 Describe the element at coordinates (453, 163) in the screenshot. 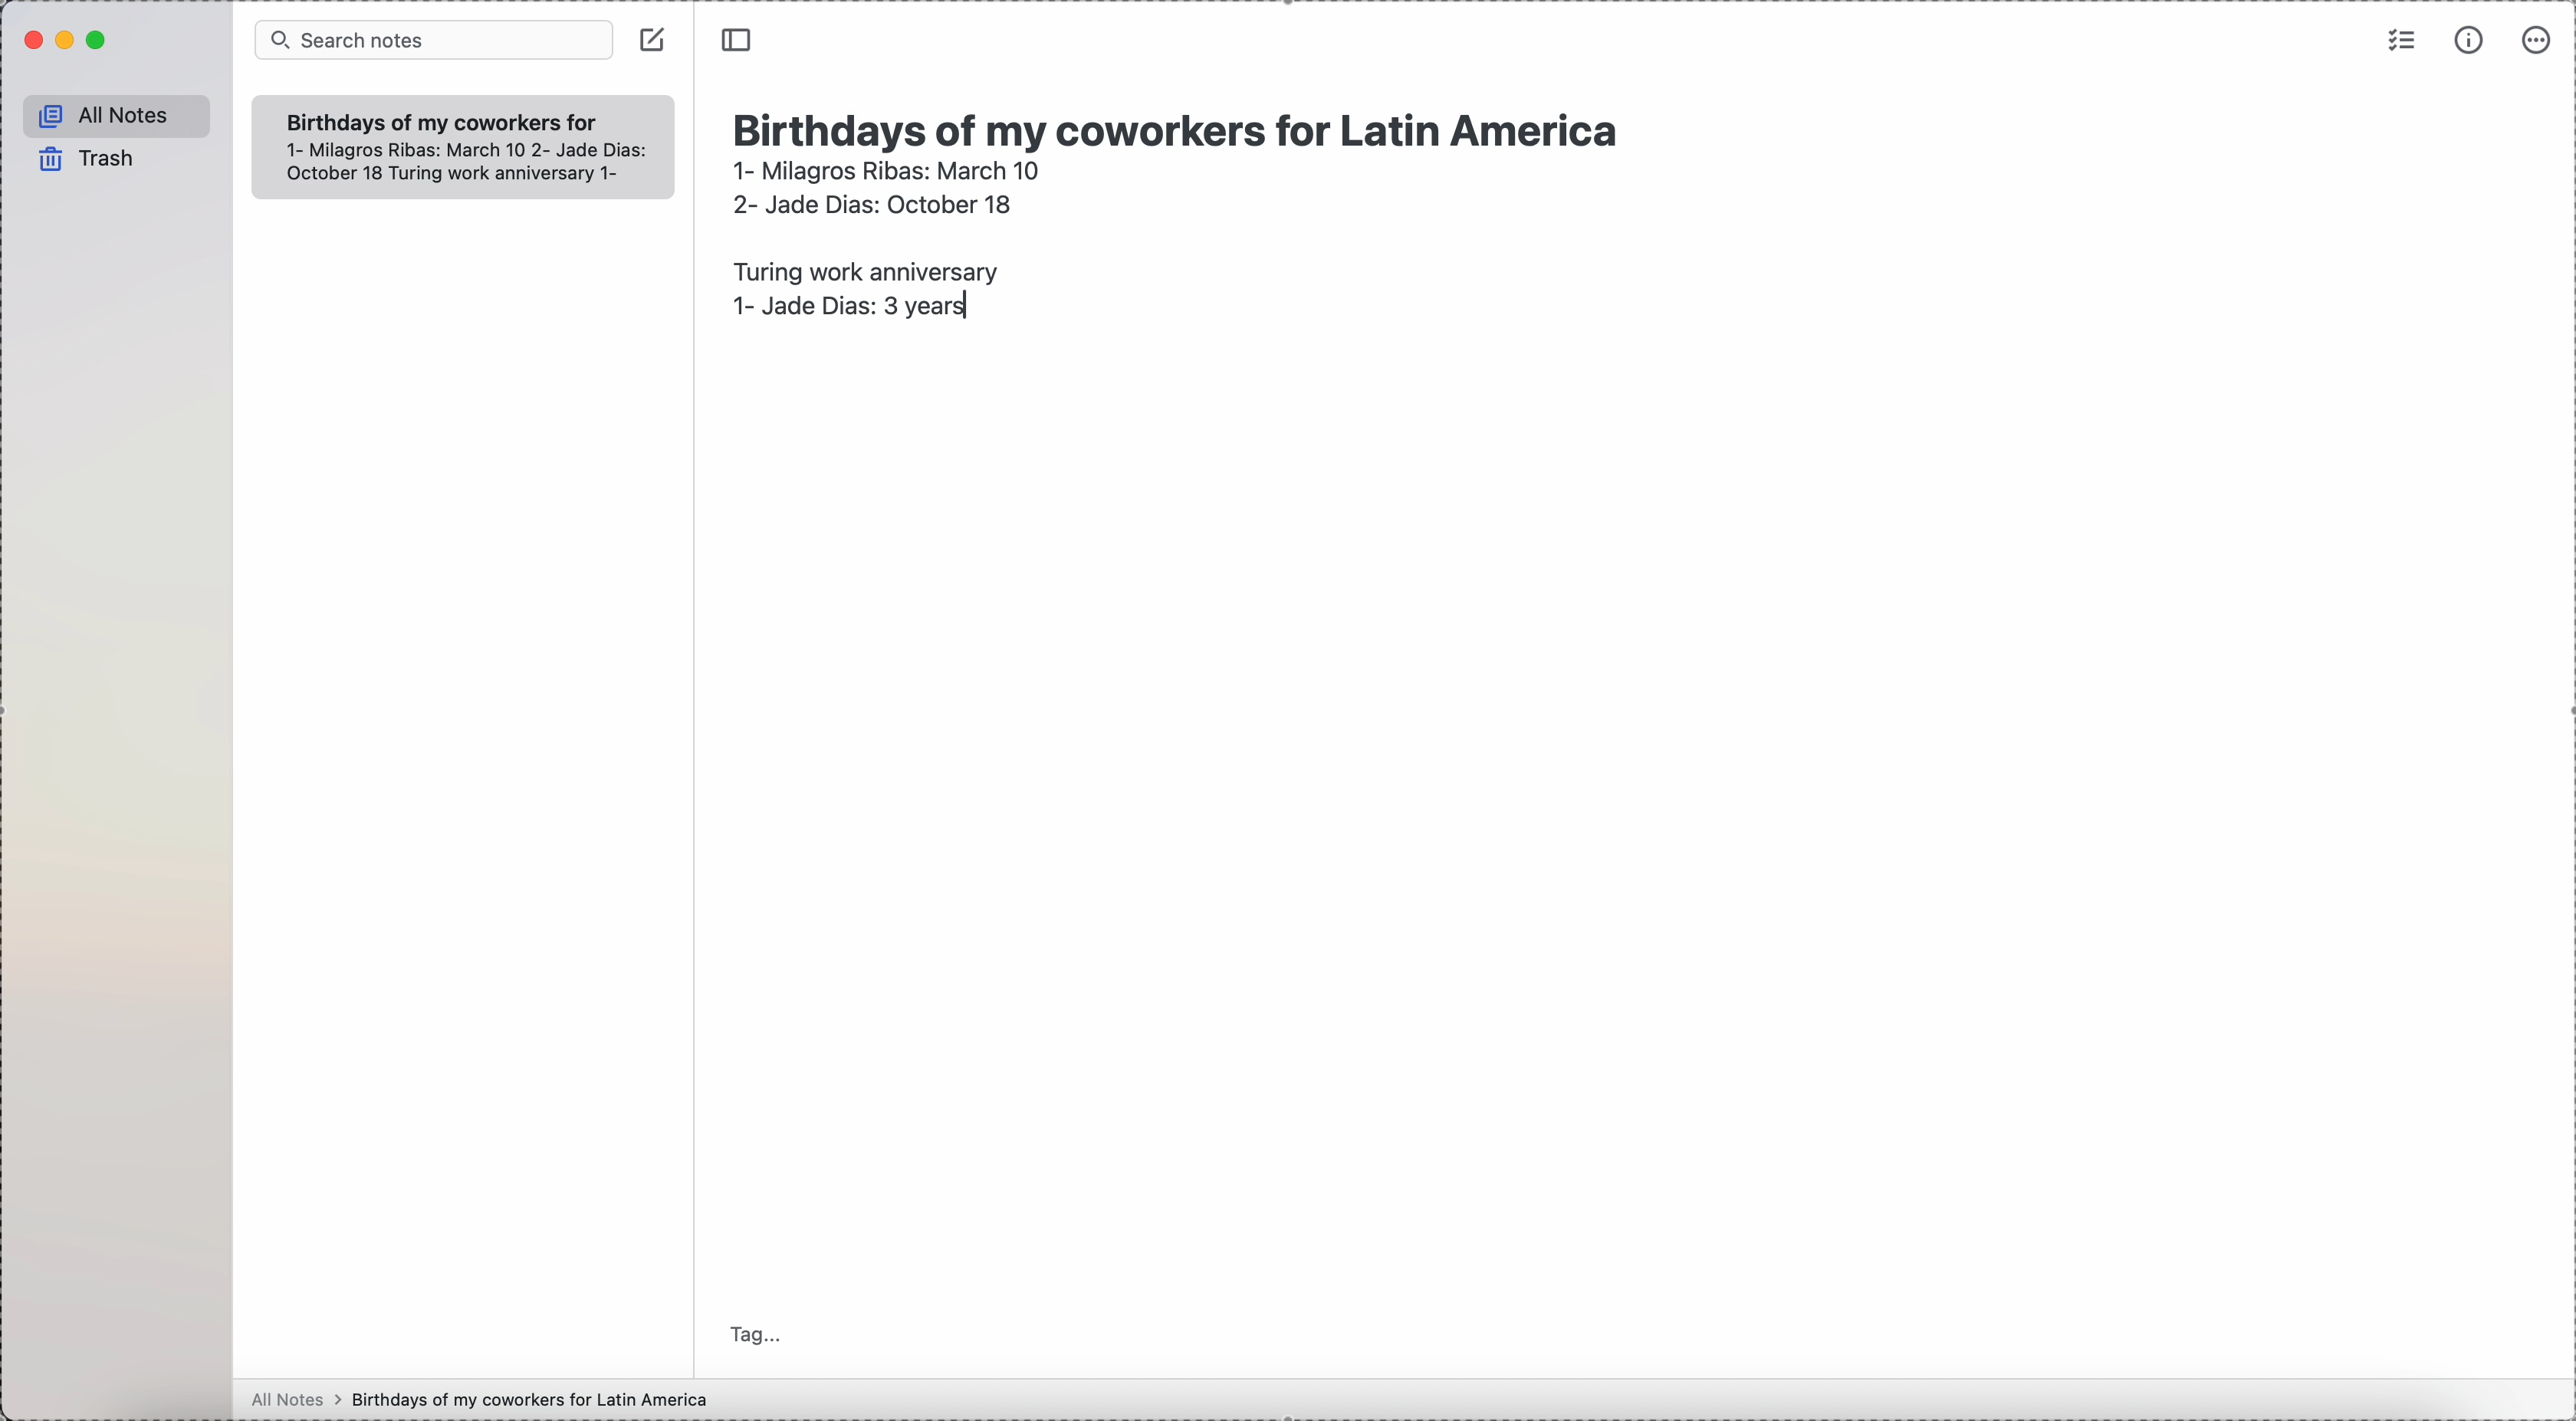

I see `1- Milagros Ribas: March 10 2- Jade Dias: October 18 Turing work anniversary 1-` at that location.